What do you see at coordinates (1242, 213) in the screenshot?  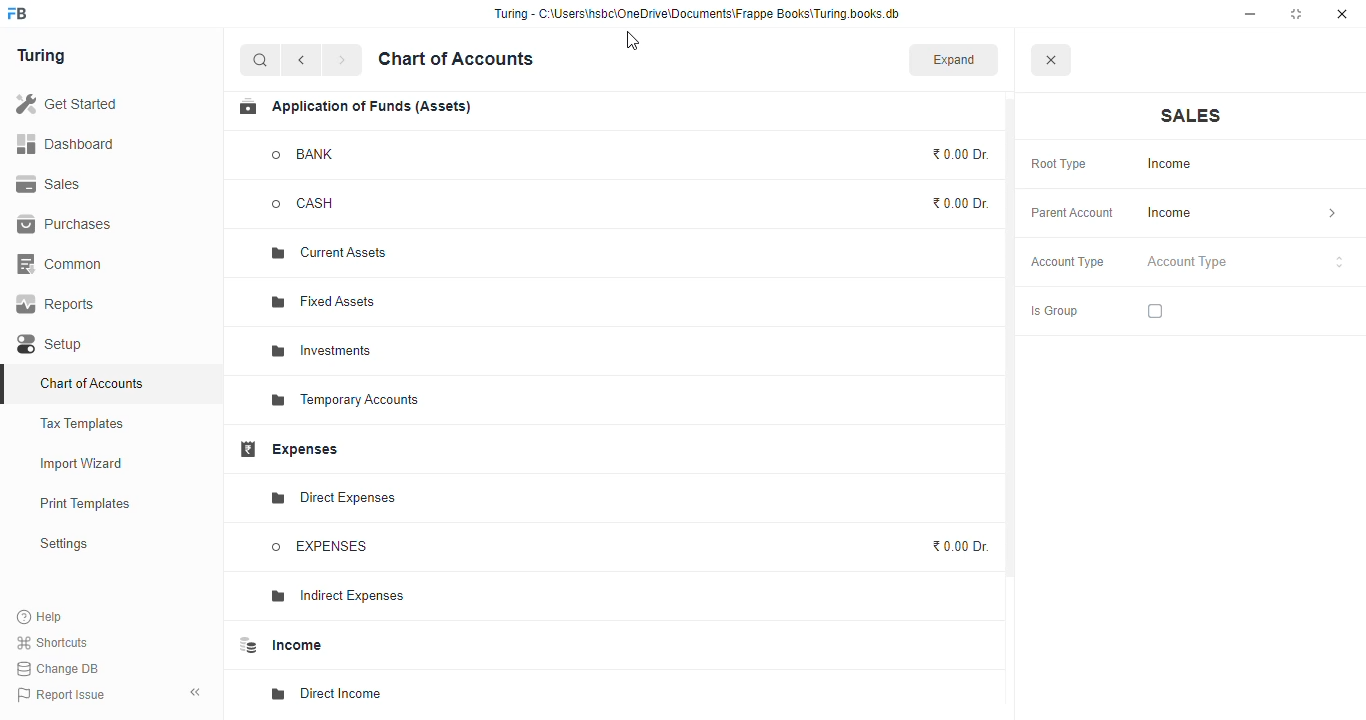 I see `income` at bounding box center [1242, 213].